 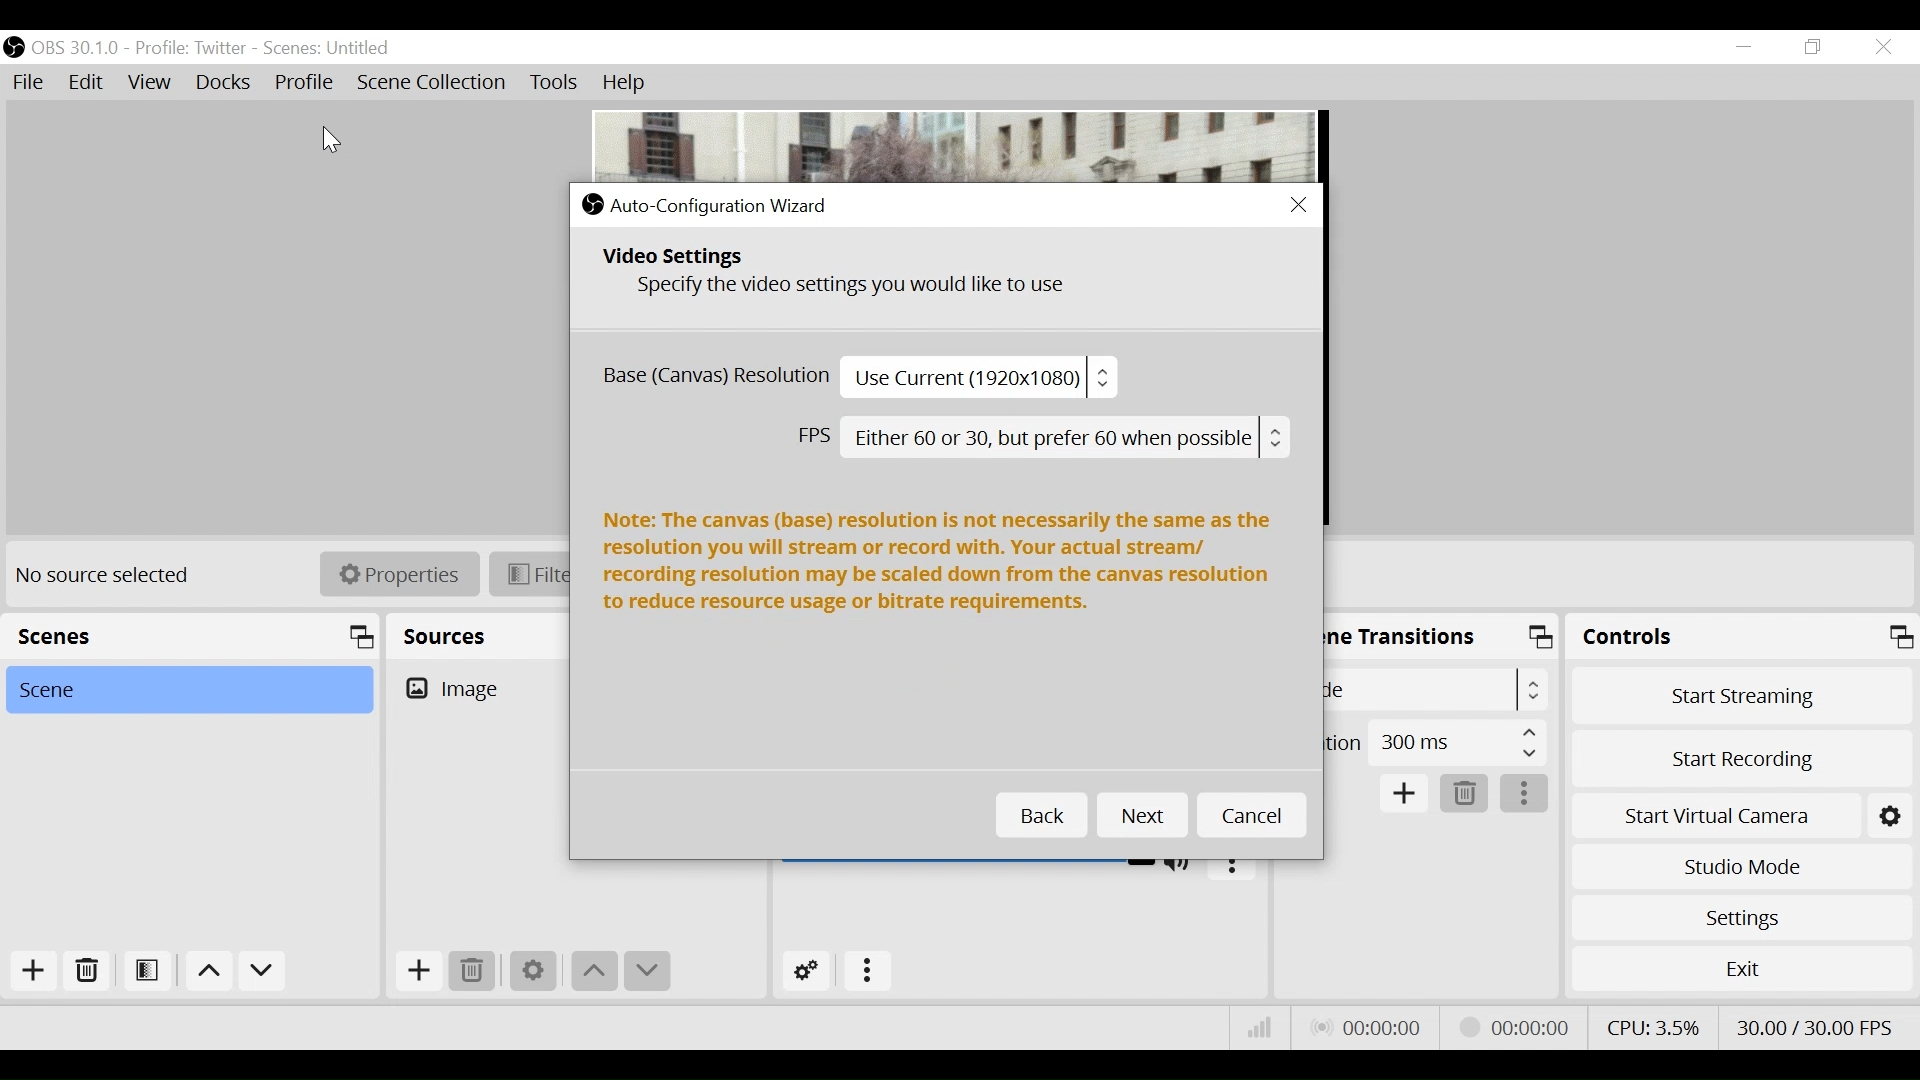 I want to click on Close, so click(x=1293, y=205).